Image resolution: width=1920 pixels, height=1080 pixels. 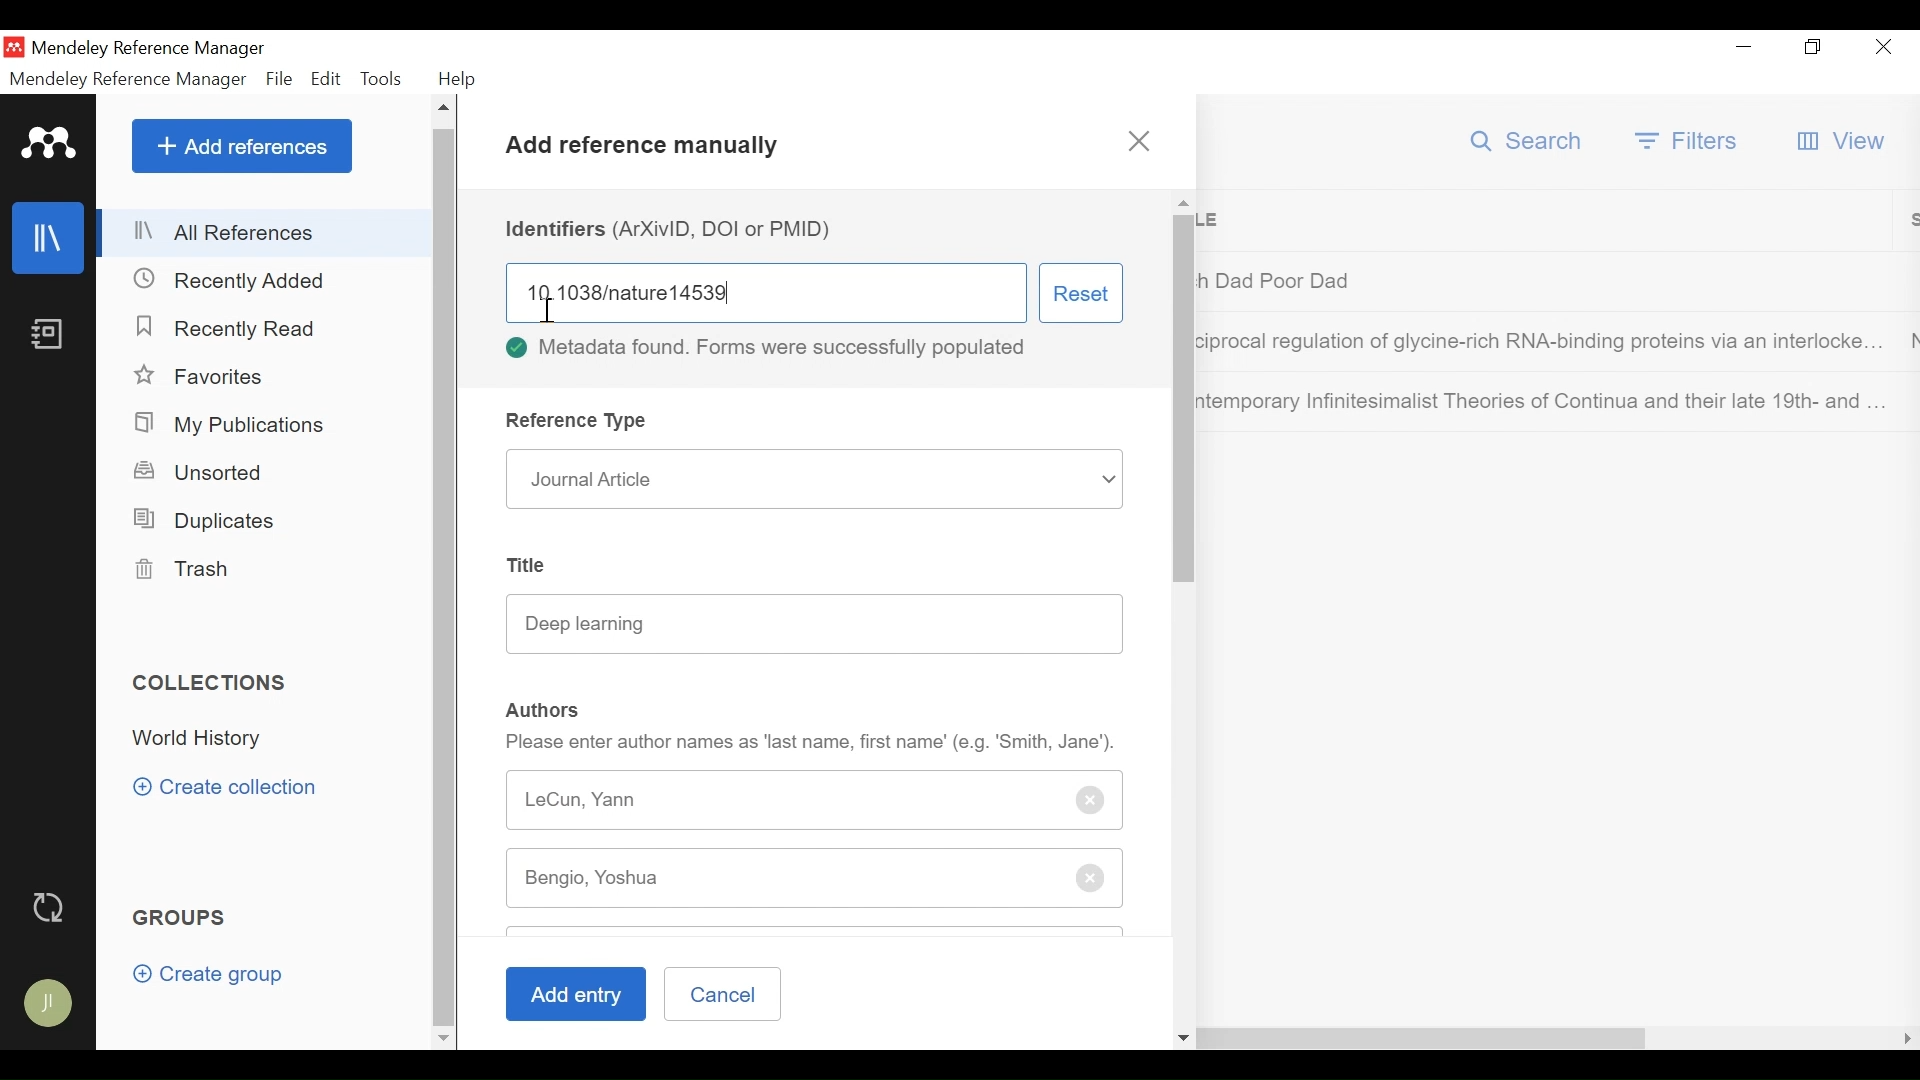 What do you see at coordinates (184, 918) in the screenshot?
I see `Groups` at bounding box center [184, 918].